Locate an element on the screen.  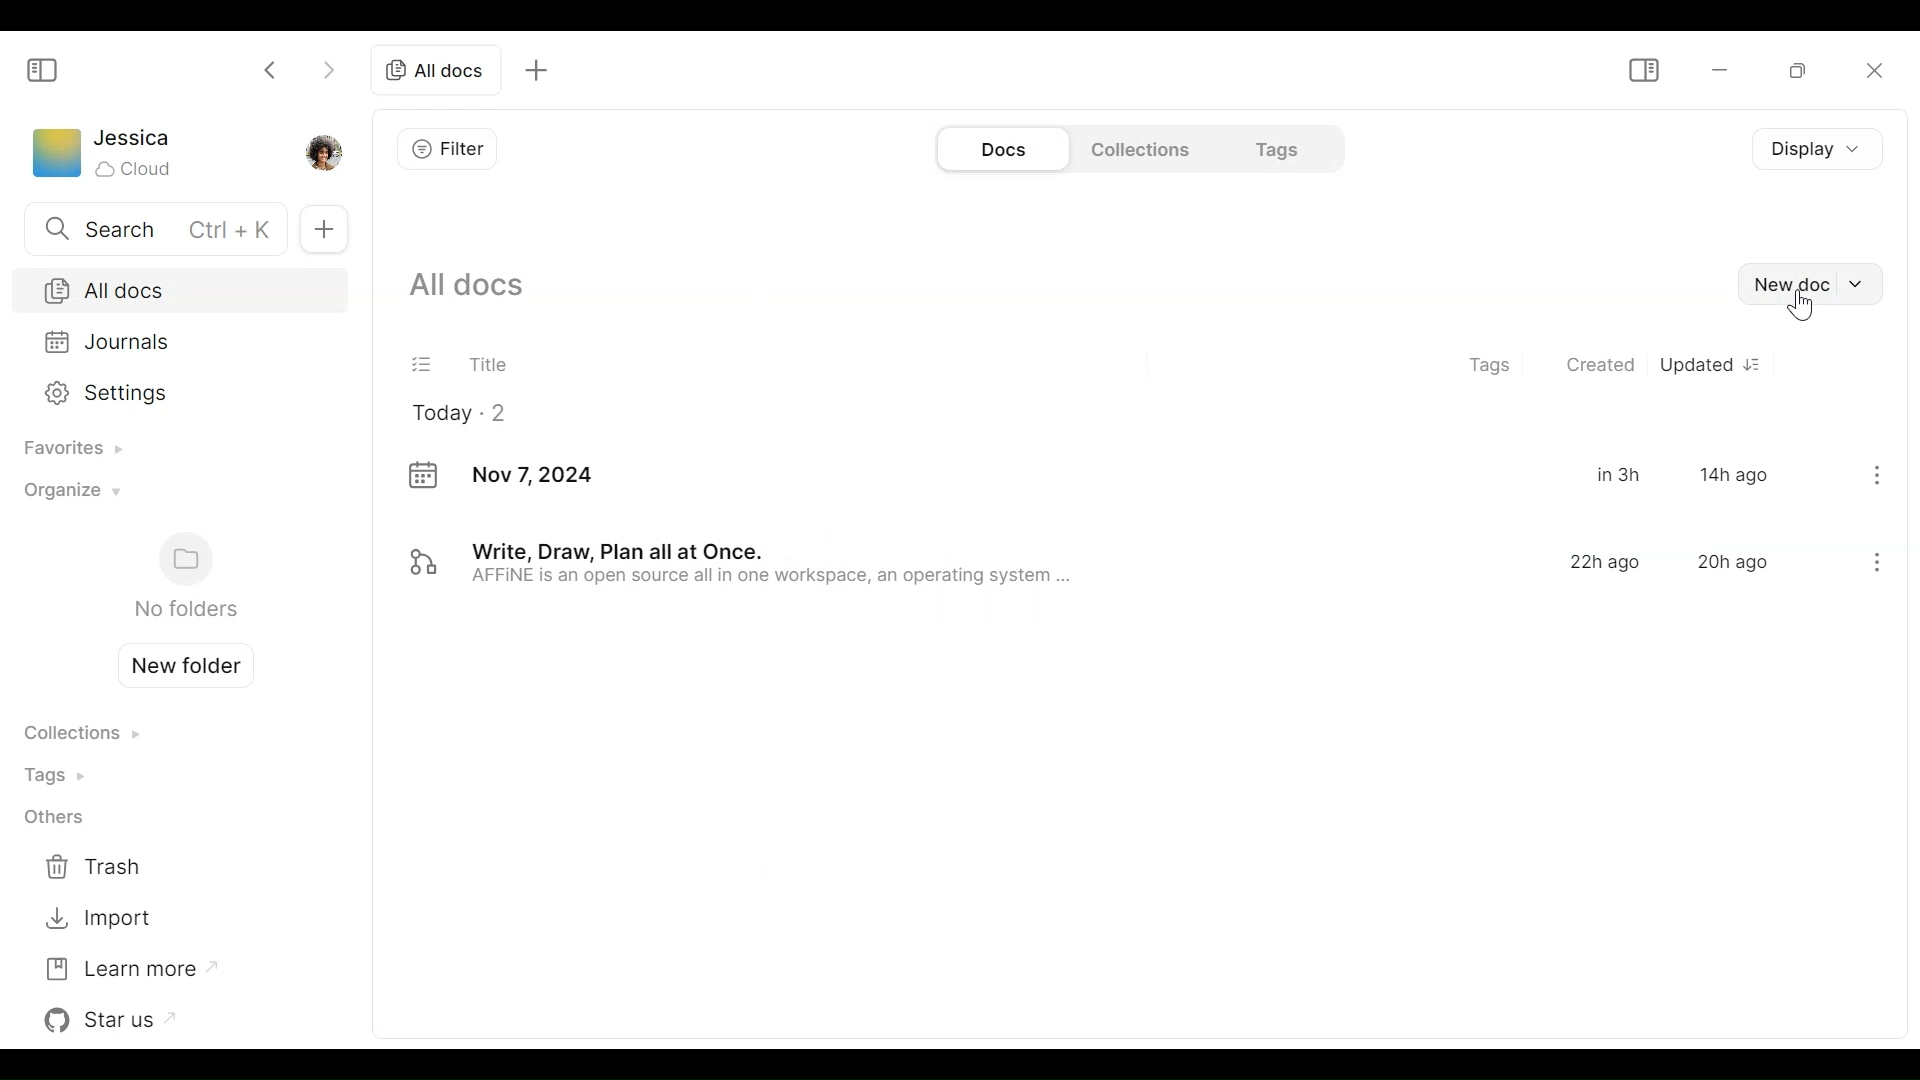
Title is located at coordinates (491, 365).